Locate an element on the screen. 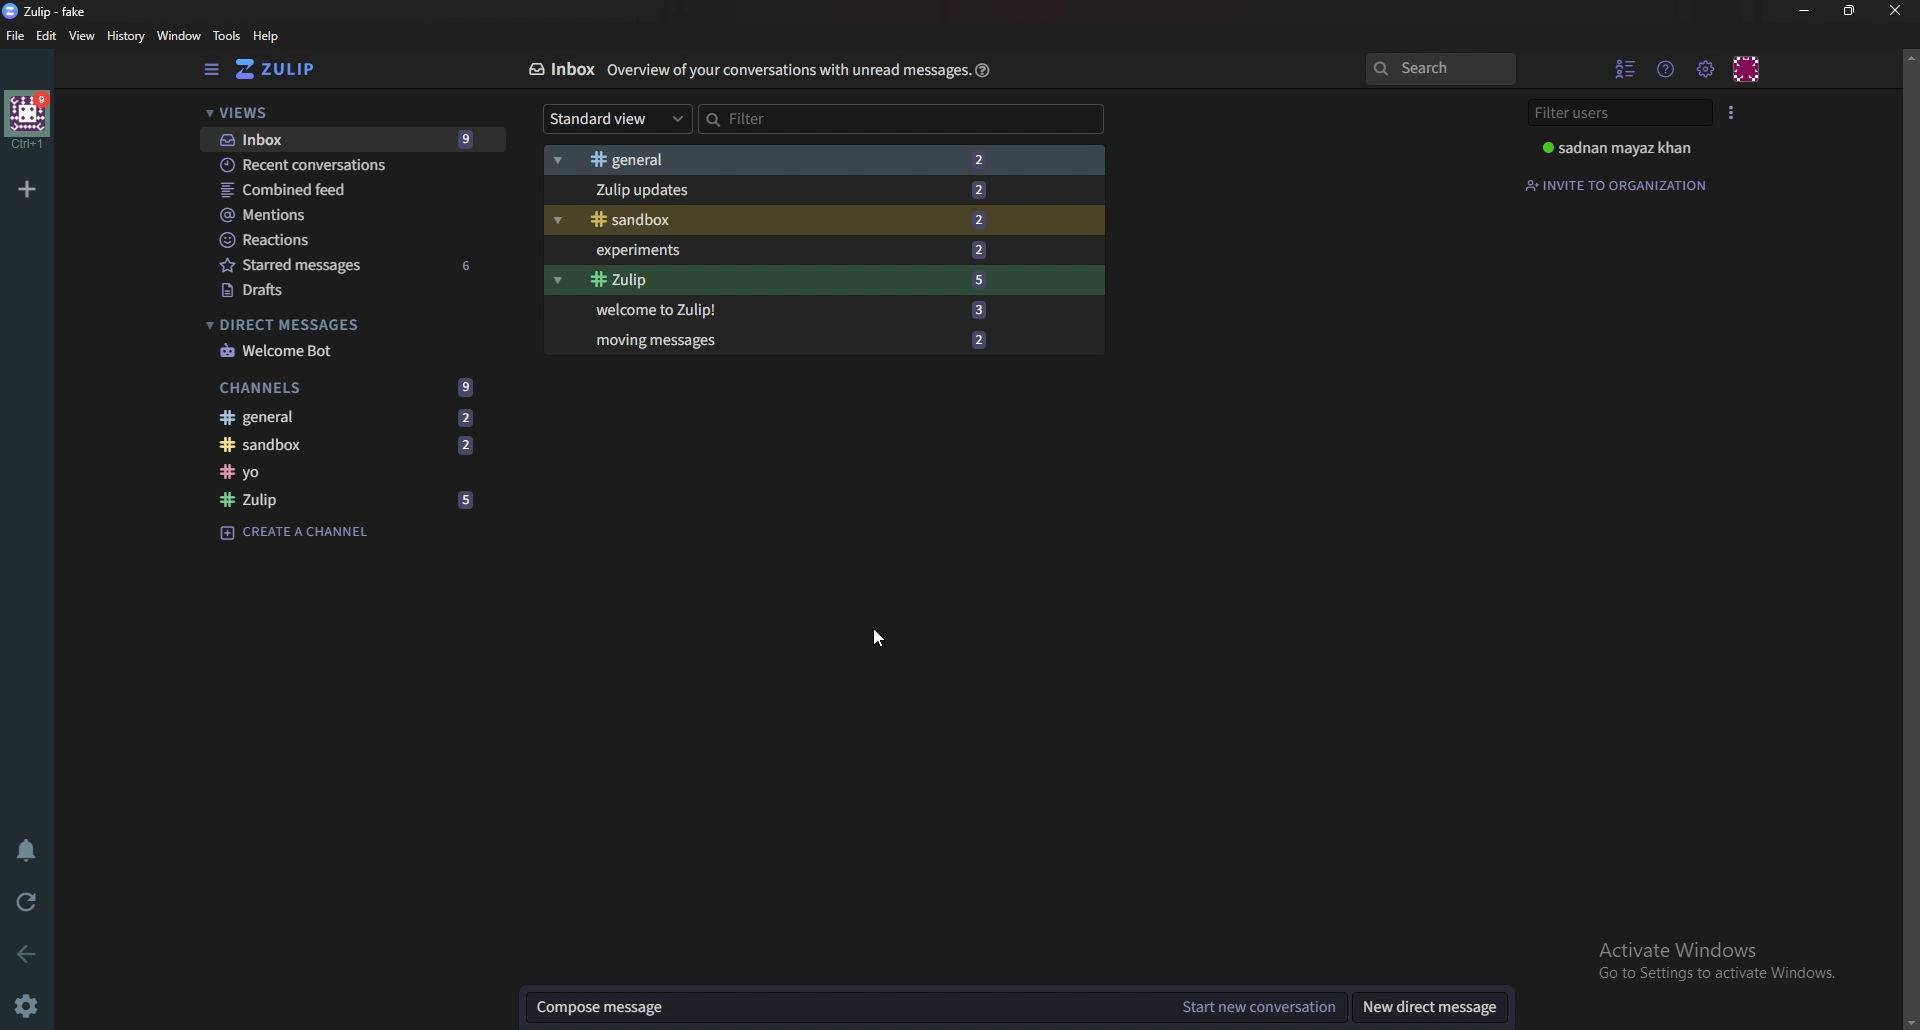  Filter users is located at coordinates (1613, 113).